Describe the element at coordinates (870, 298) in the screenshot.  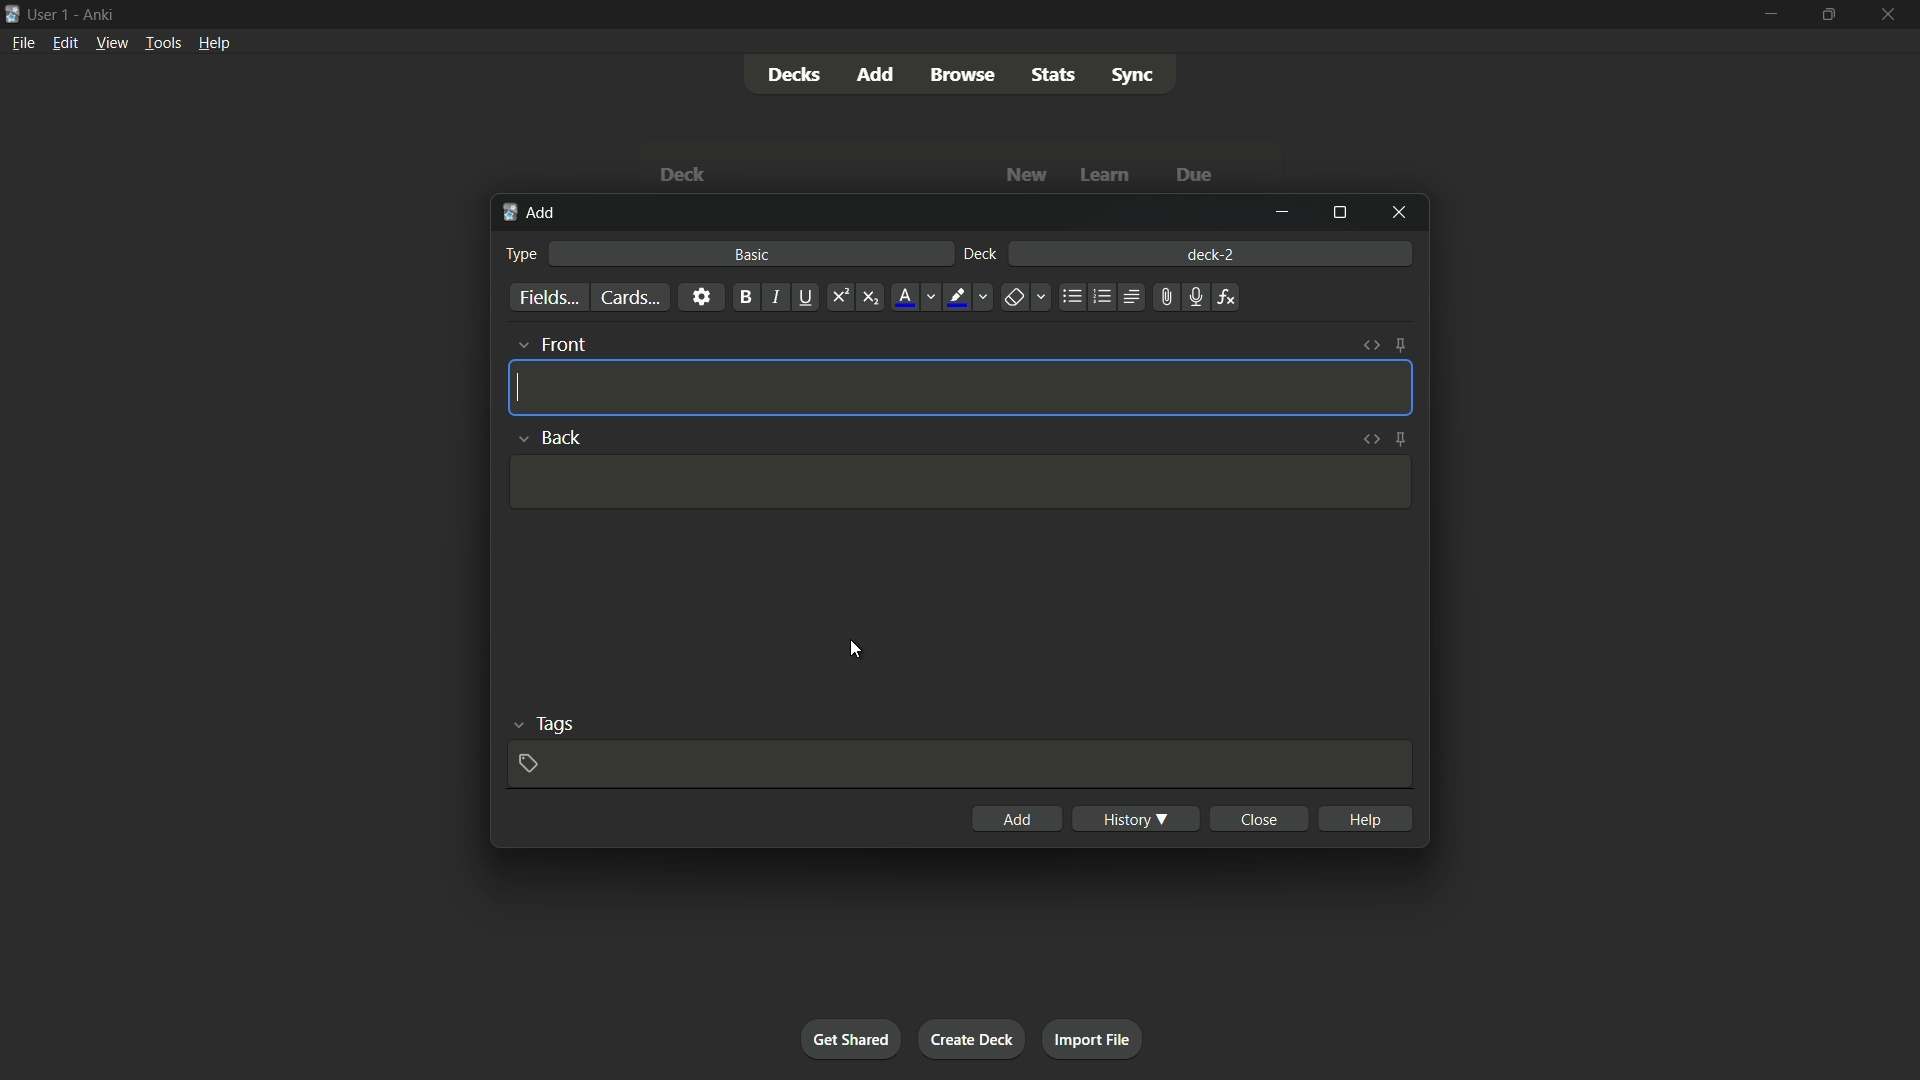
I see `subscript` at that location.